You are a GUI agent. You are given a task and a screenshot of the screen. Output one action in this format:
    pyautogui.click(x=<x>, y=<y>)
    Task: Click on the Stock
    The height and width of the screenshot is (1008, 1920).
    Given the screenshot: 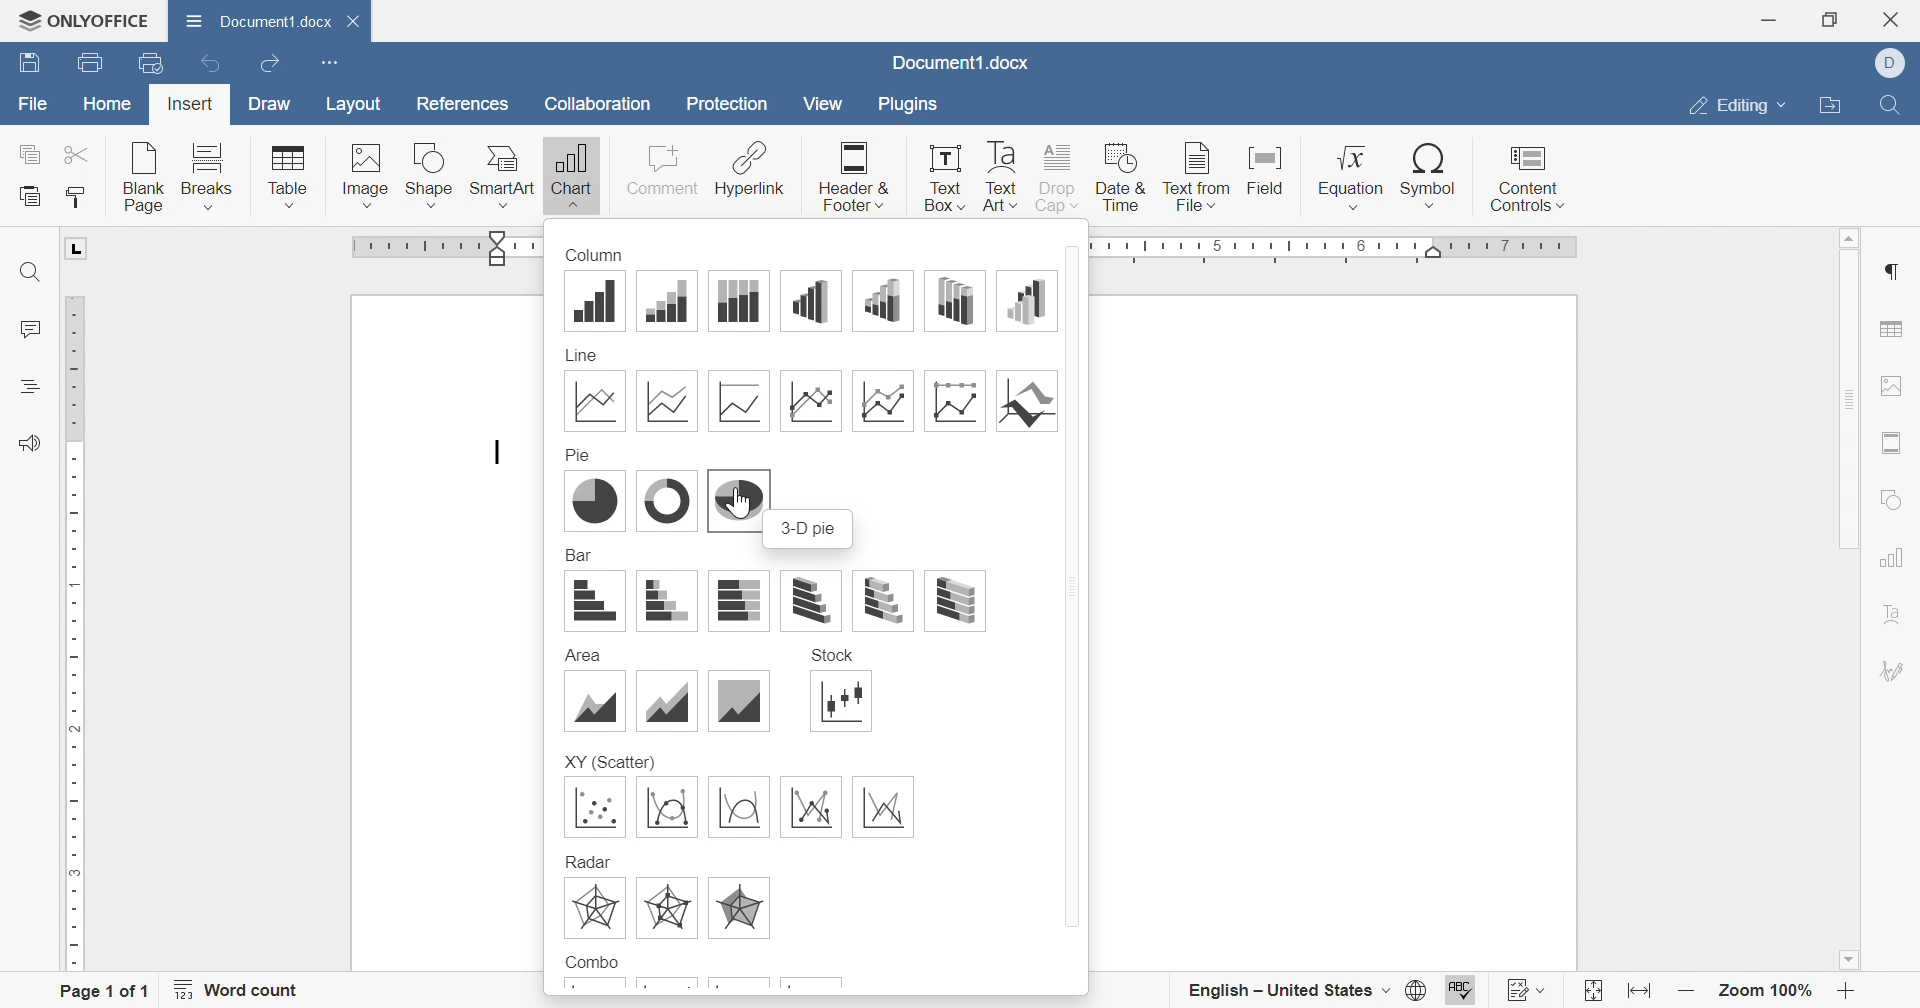 What is the action you would take?
    pyautogui.click(x=841, y=702)
    